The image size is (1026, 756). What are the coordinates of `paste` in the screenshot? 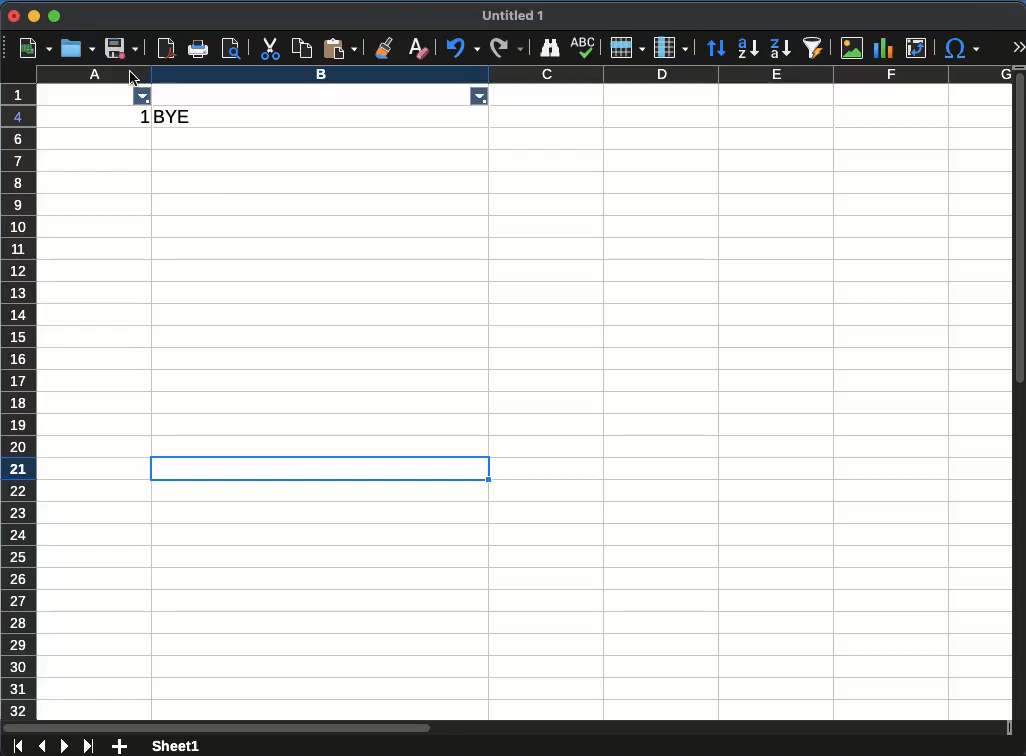 It's located at (303, 48).